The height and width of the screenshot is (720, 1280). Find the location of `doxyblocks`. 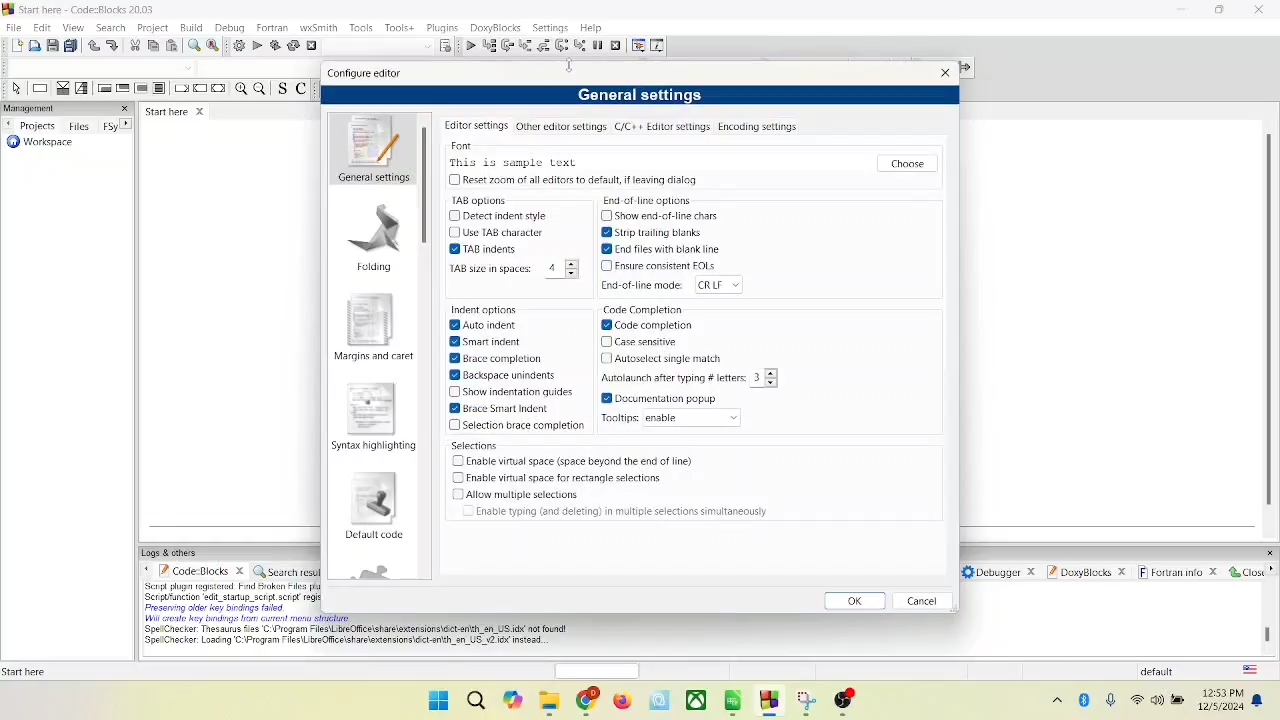

doxyblocks is located at coordinates (496, 28).